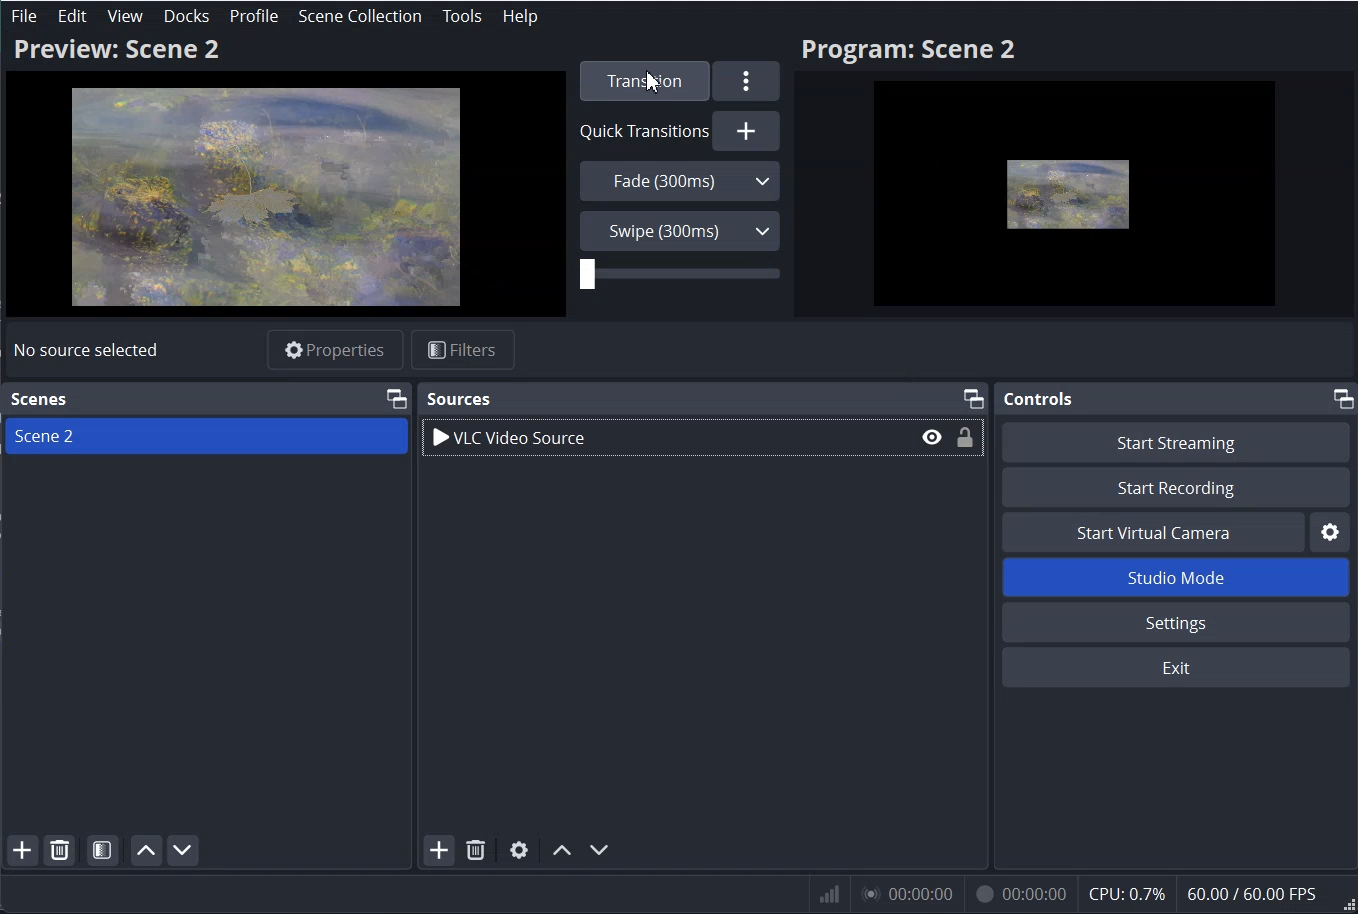 The image size is (1358, 914). Describe the element at coordinates (965, 437) in the screenshot. I see `Lock` at that location.